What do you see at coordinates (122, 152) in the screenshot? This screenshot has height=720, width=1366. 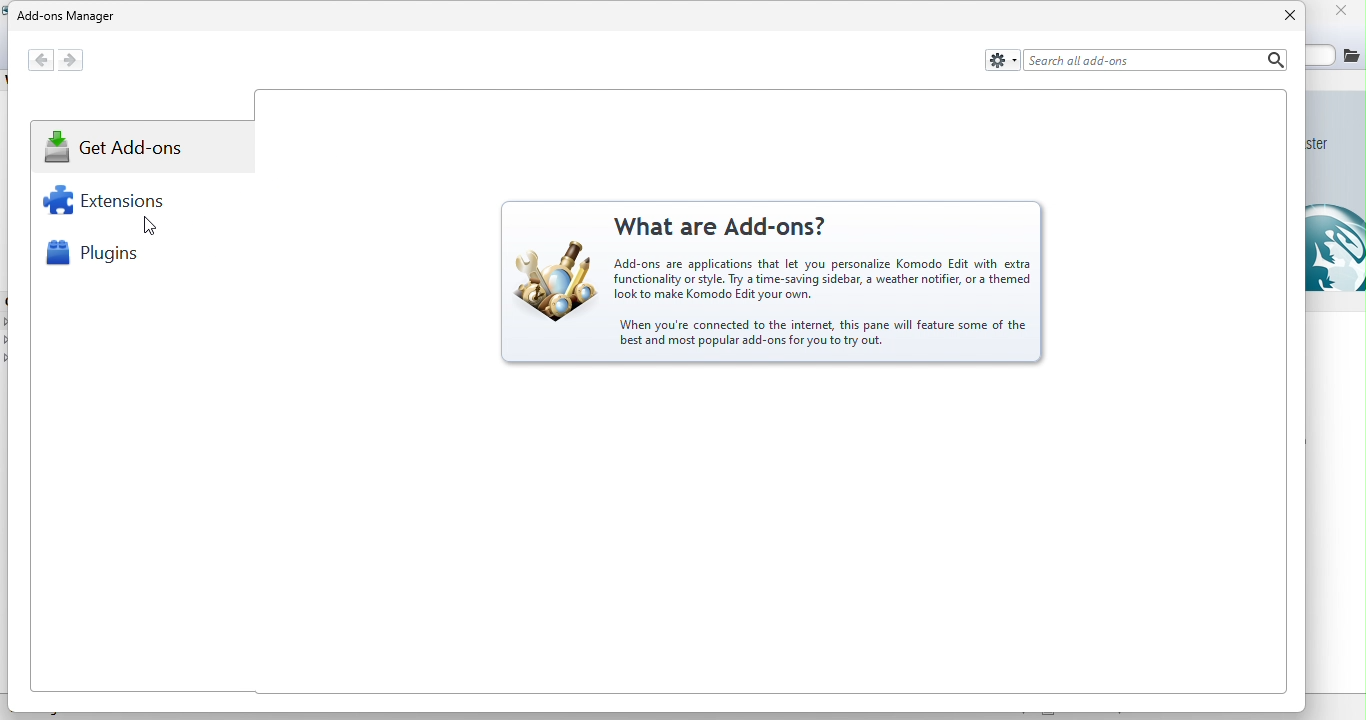 I see `get add ons` at bounding box center [122, 152].